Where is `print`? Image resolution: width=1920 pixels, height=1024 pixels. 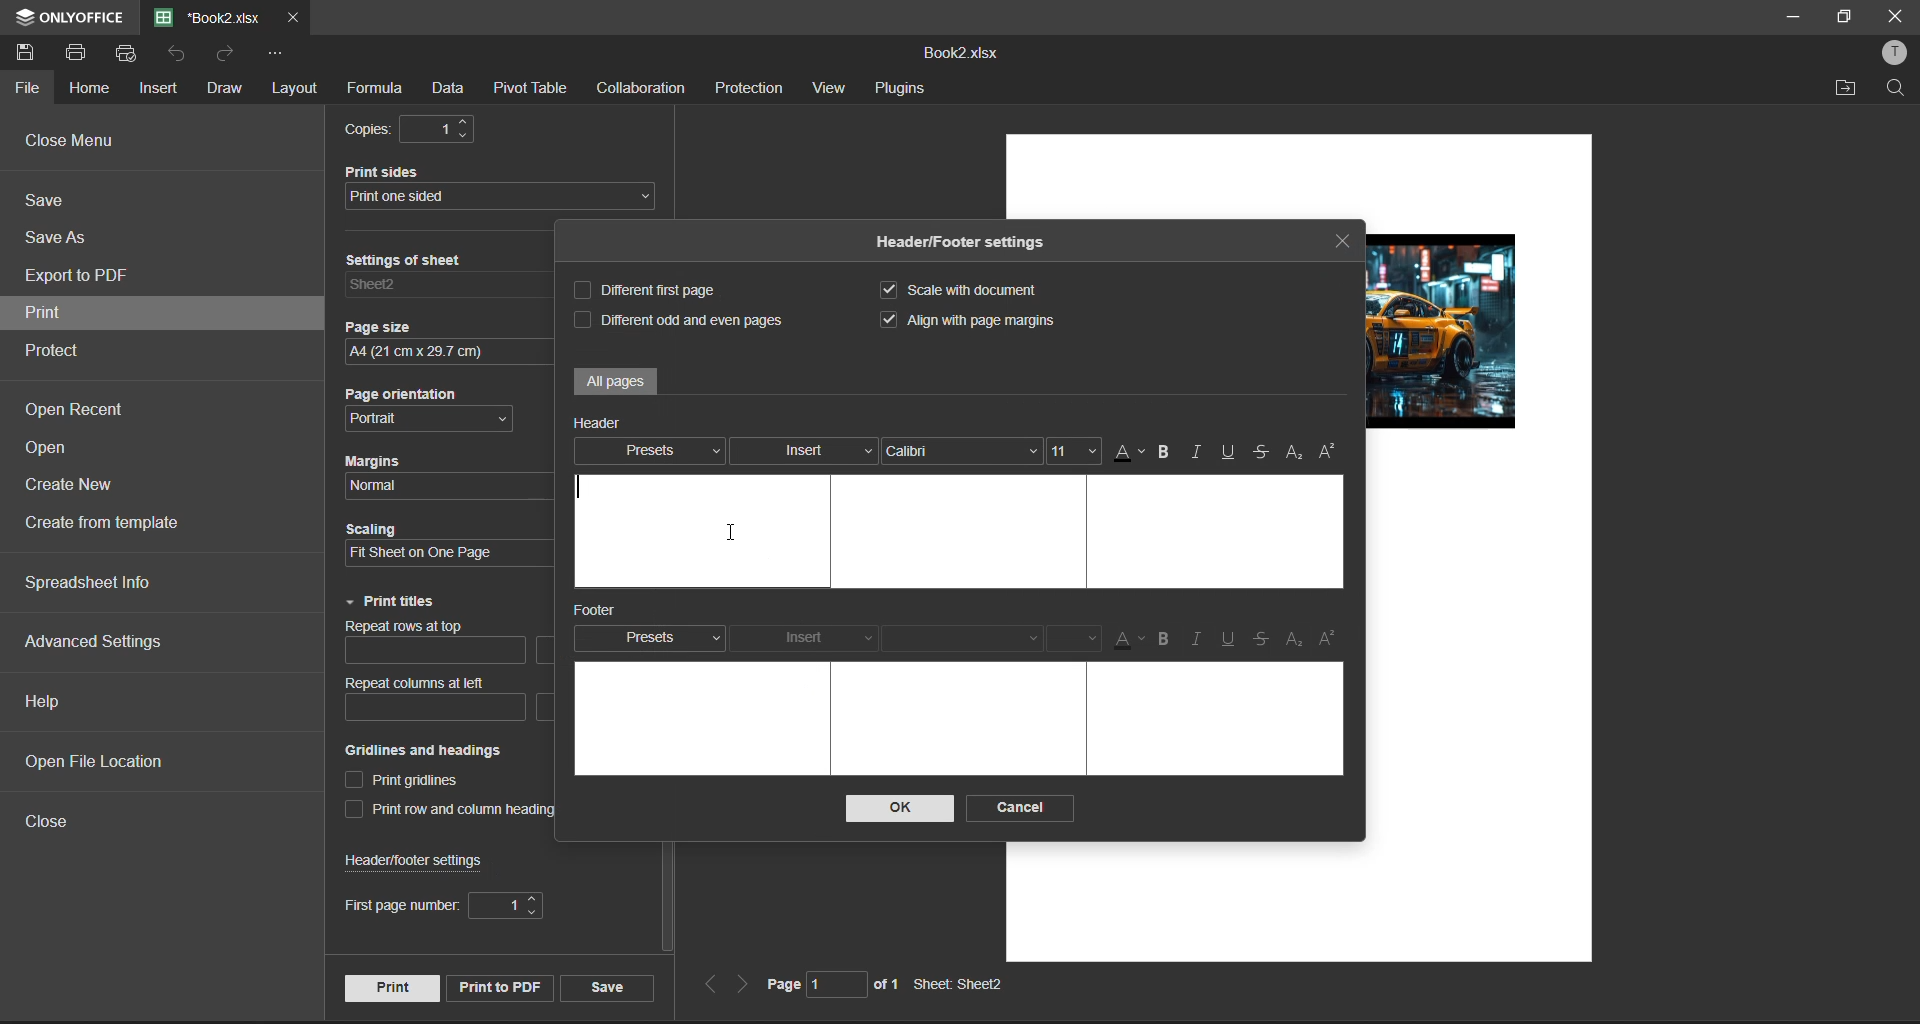
print is located at coordinates (53, 313).